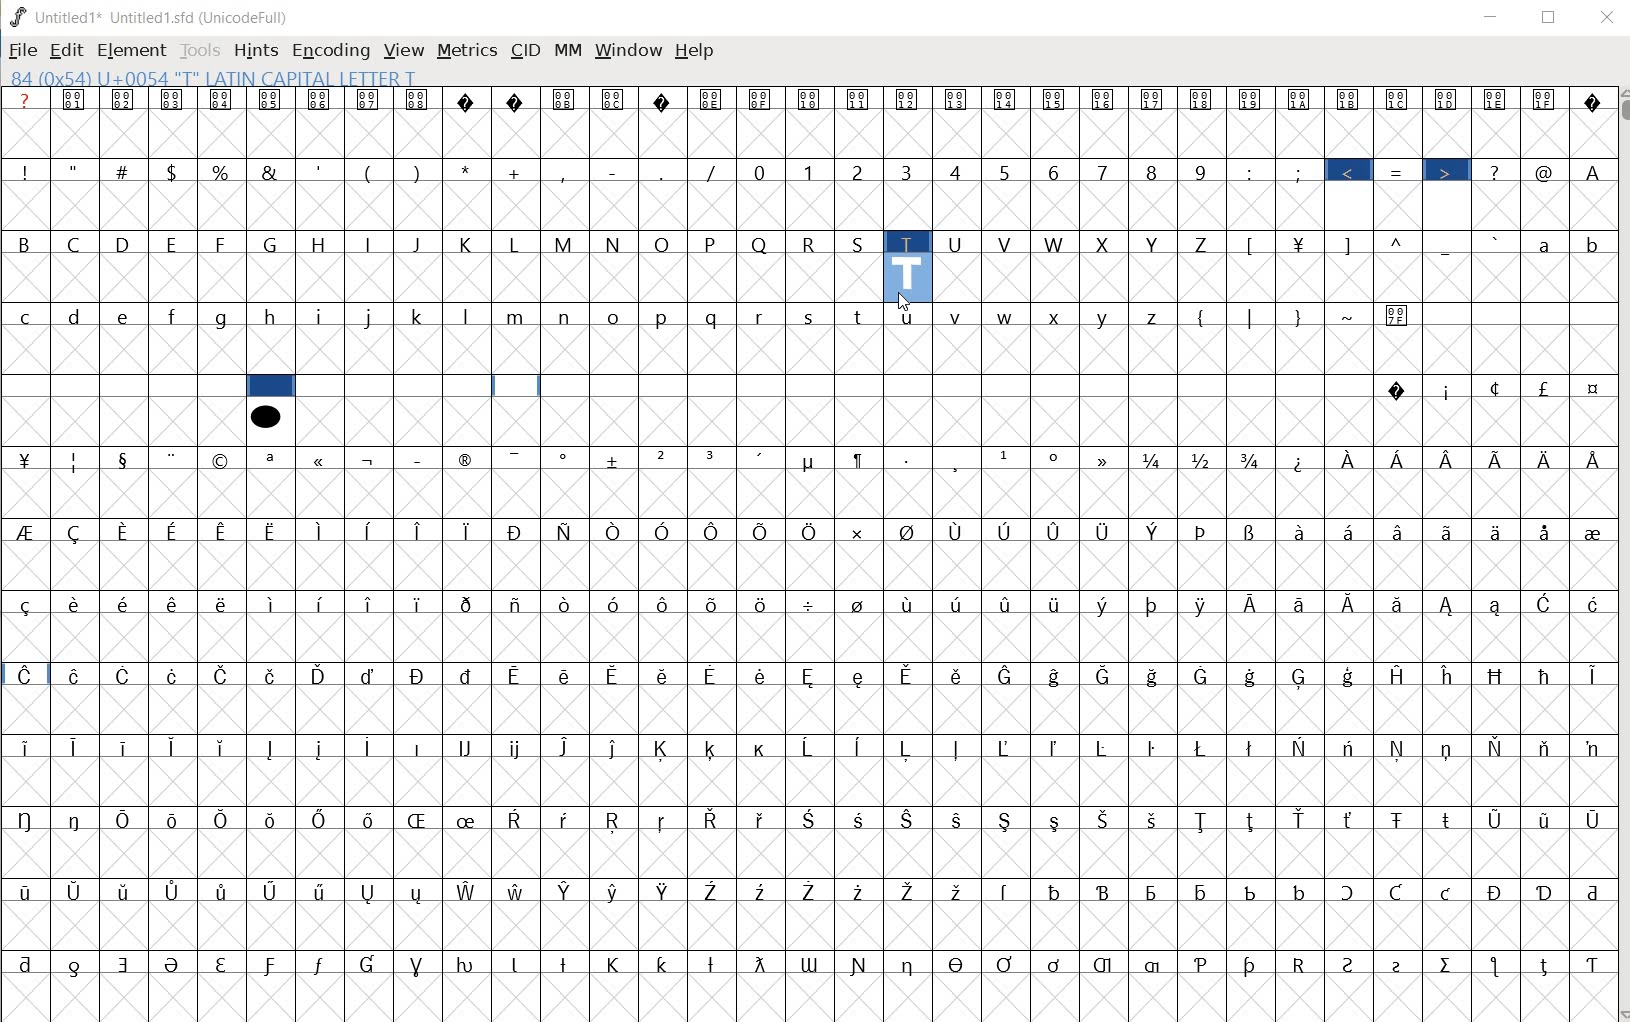 The width and height of the screenshot is (1630, 1022). What do you see at coordinates (1492, 17) in the screenshot?
I see `minimize` at bounding box center [1492, 17].